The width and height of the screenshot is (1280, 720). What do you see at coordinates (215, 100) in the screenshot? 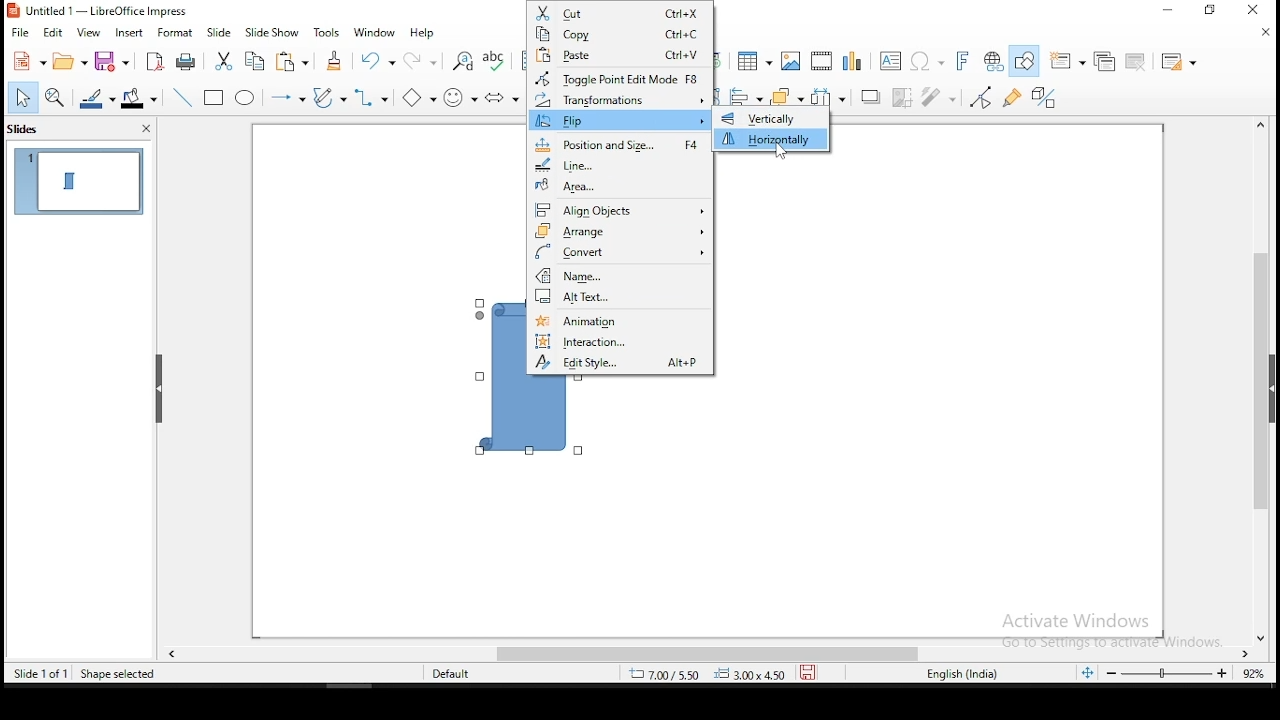
I see `rectangle` at bounding box center [215, 100].